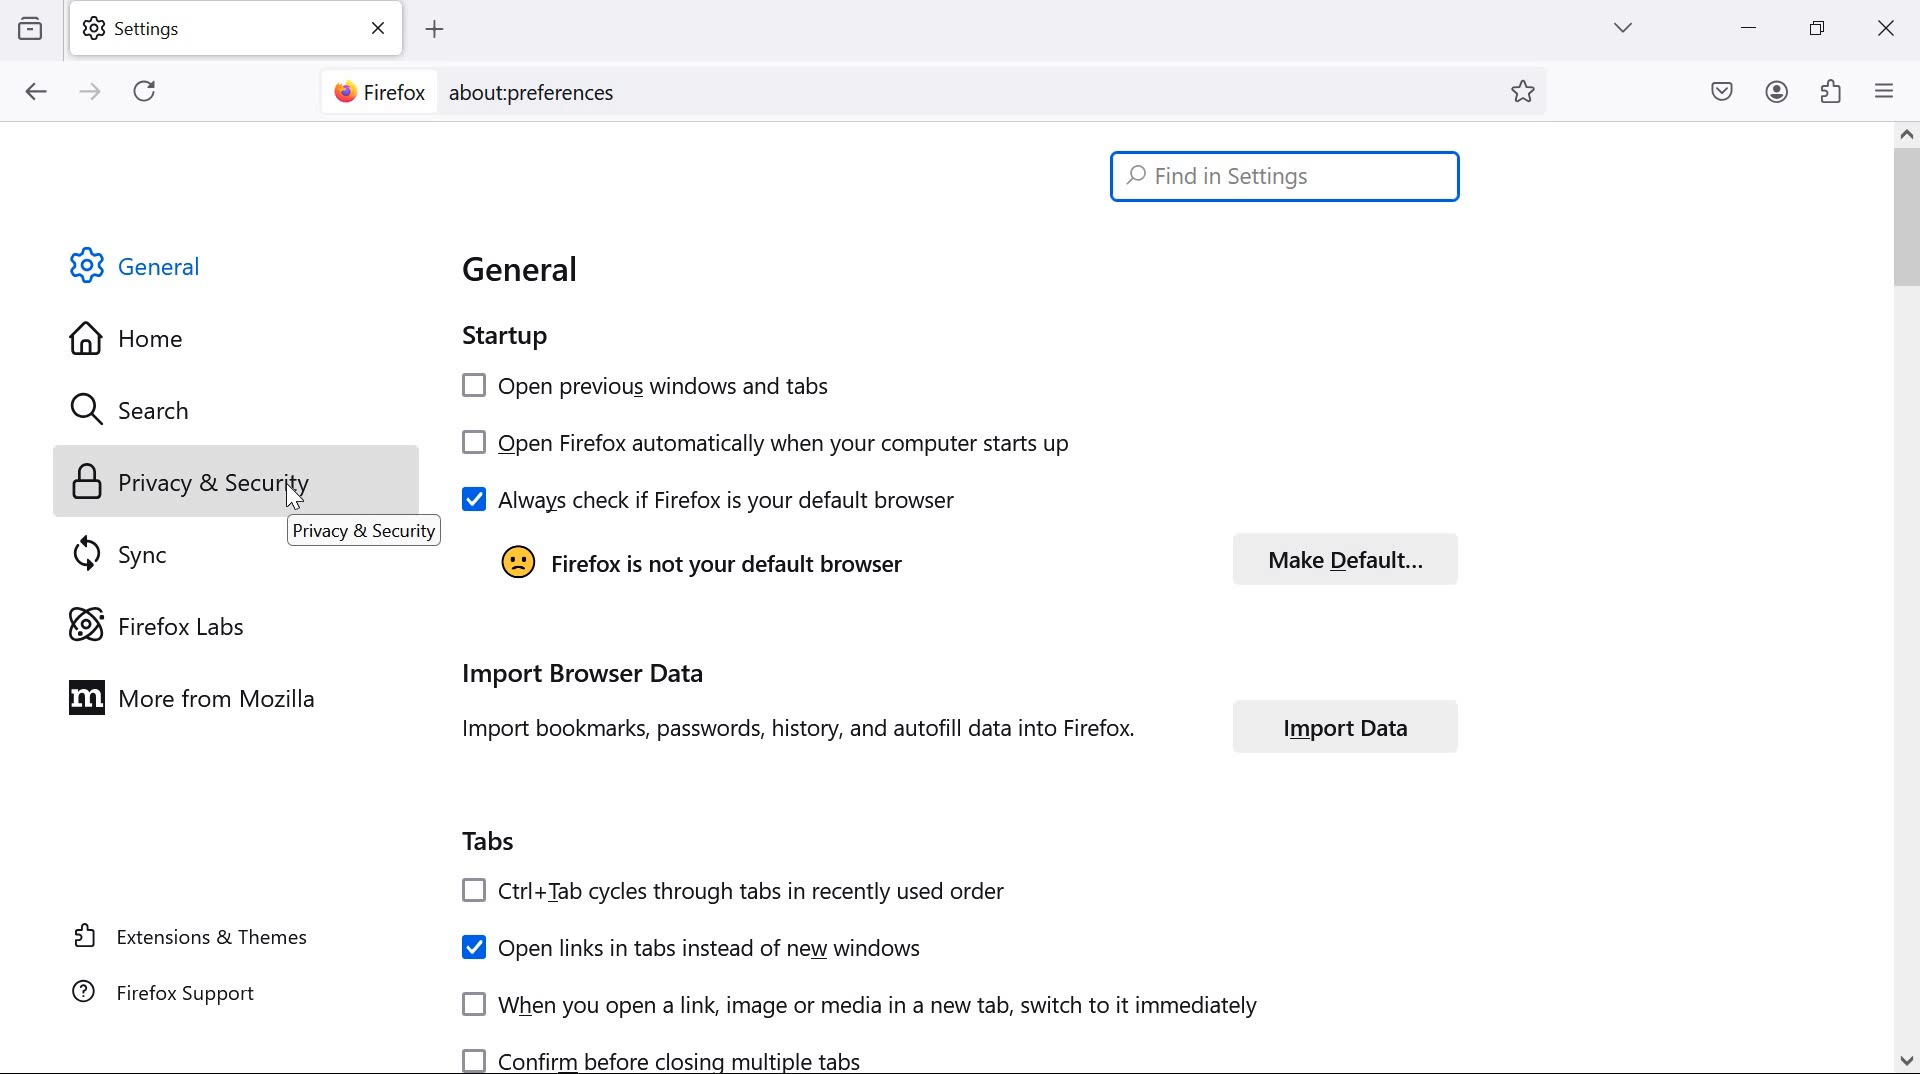 This screenshot has width=1920, height=1074. What do you see at coordinates (1889, 90) in the screenshot?
I see `open application menu` at bounding box center [1889, 90].